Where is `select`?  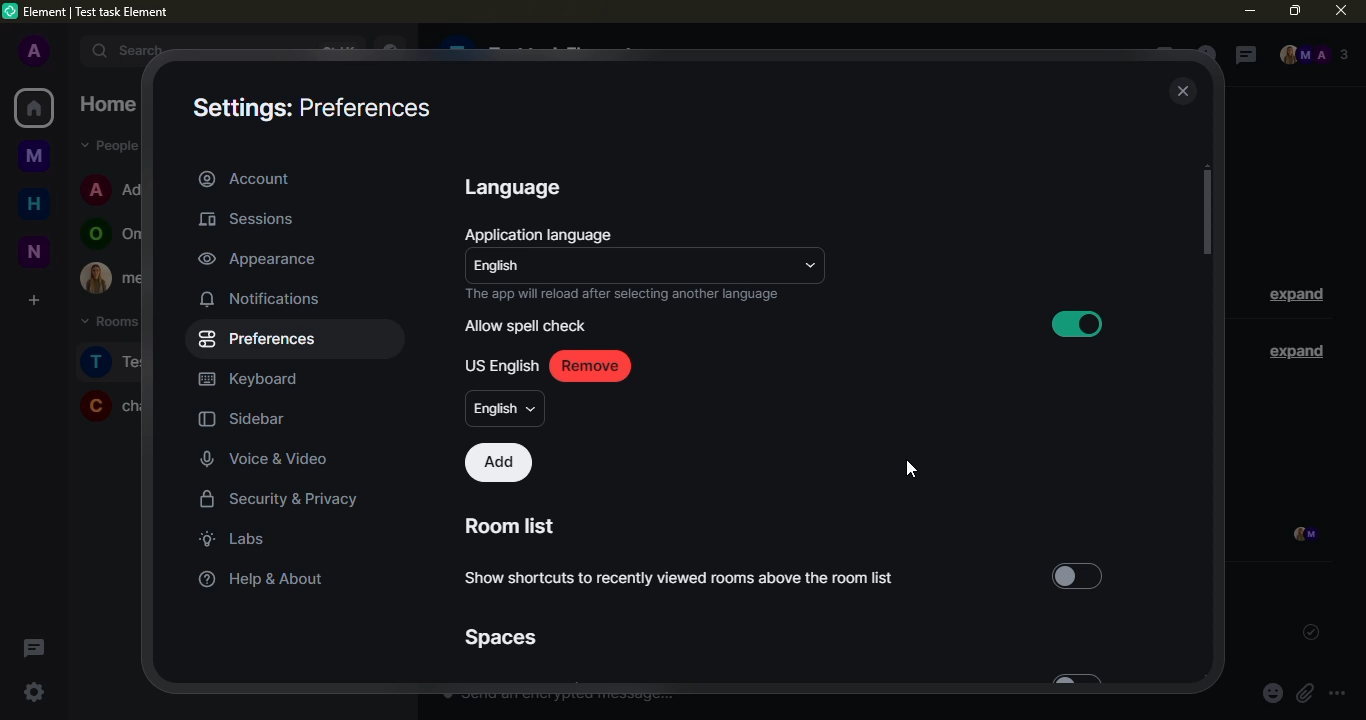 select is located at coordinates (1080, 577).